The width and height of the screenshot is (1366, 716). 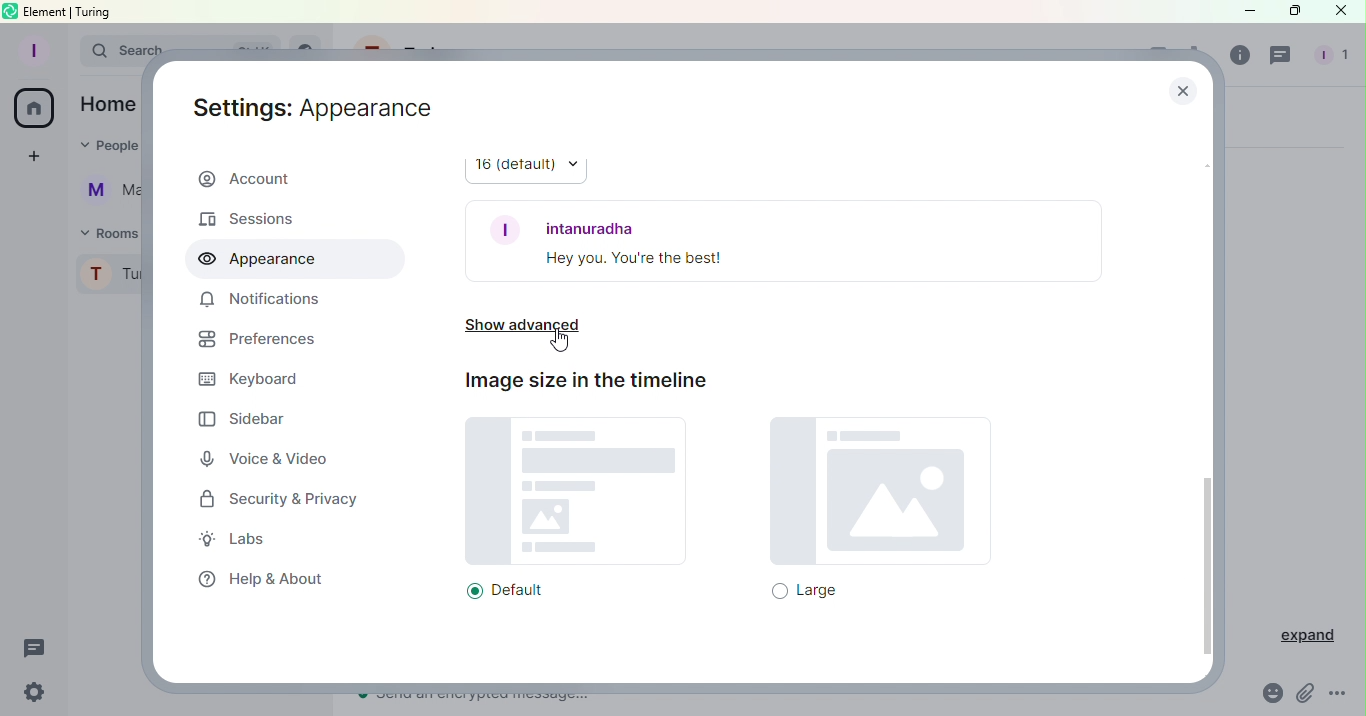 What do you see at coordinates (317, 103) in the screenshot?
I see `Settings: Account` at bounding box center [317, 103].